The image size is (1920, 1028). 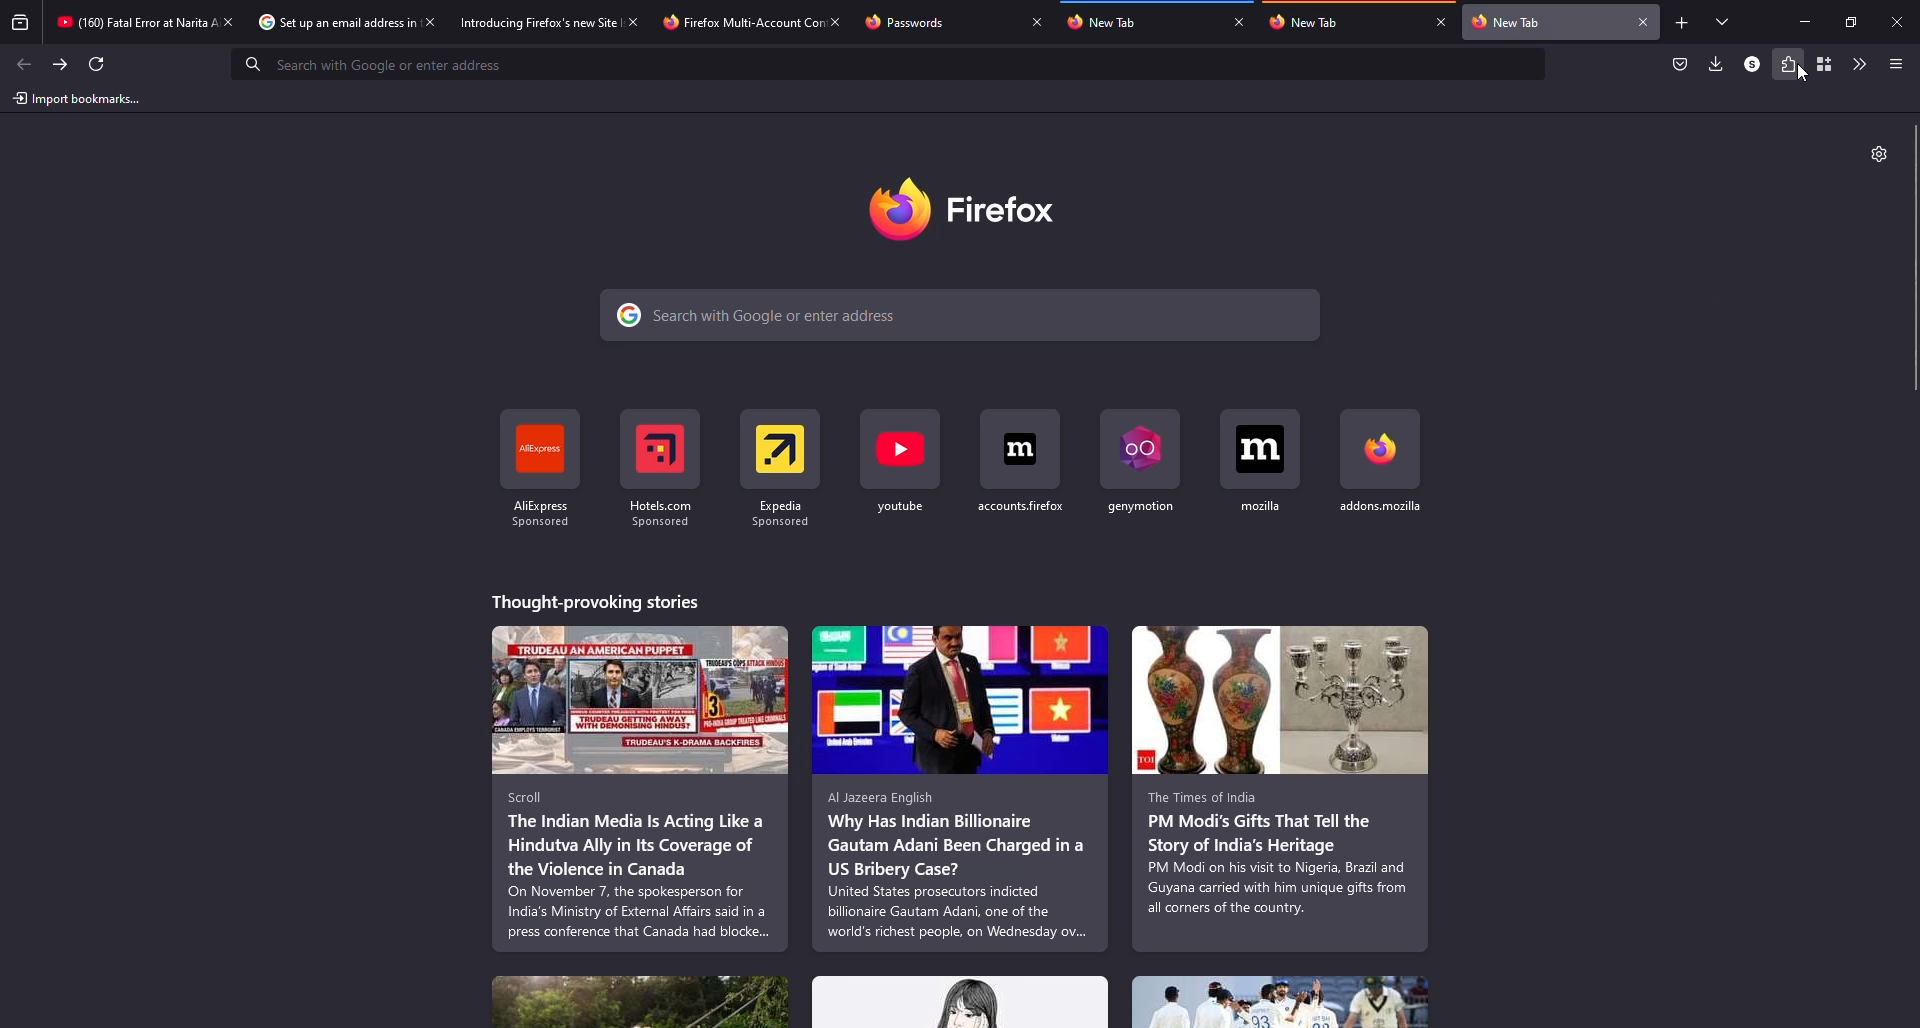 I want to click on close, so click(x=1898, y=23).